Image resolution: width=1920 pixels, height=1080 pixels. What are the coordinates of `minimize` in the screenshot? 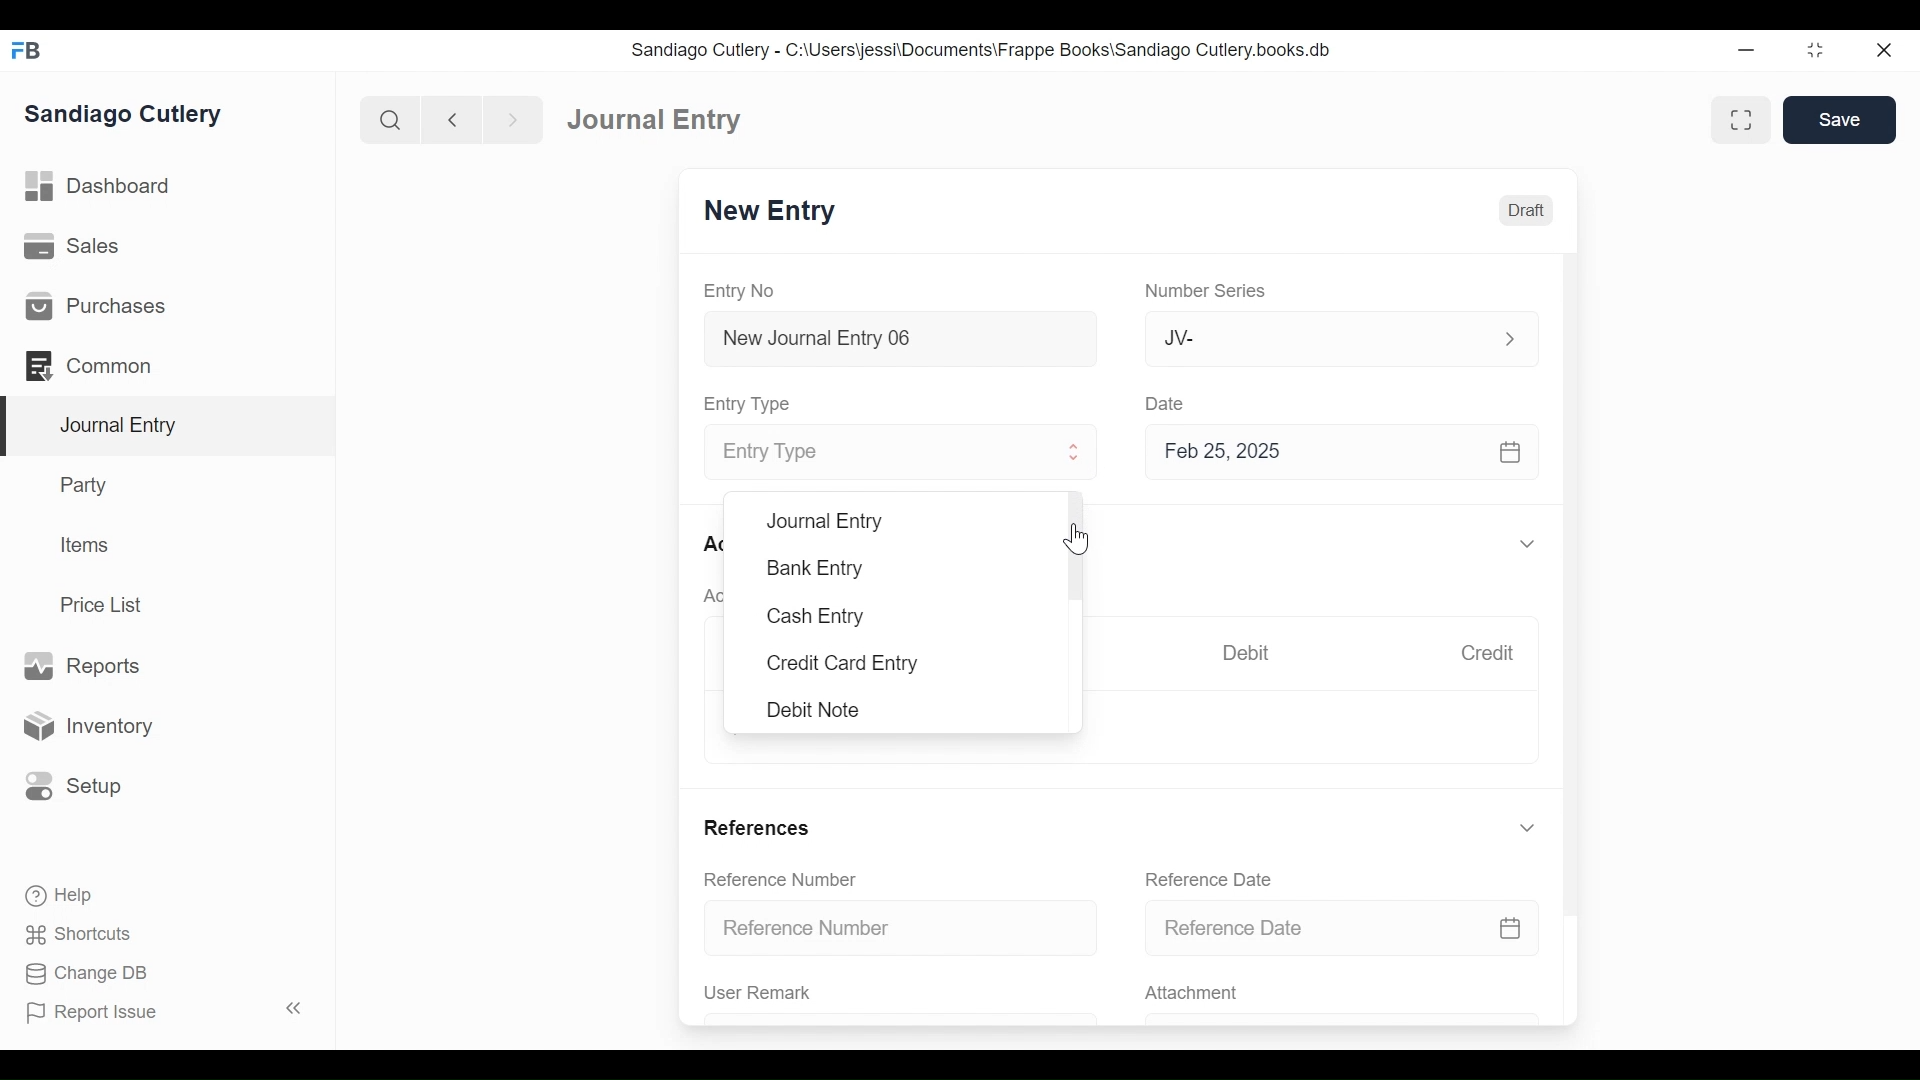 It's located at (1747, 49).